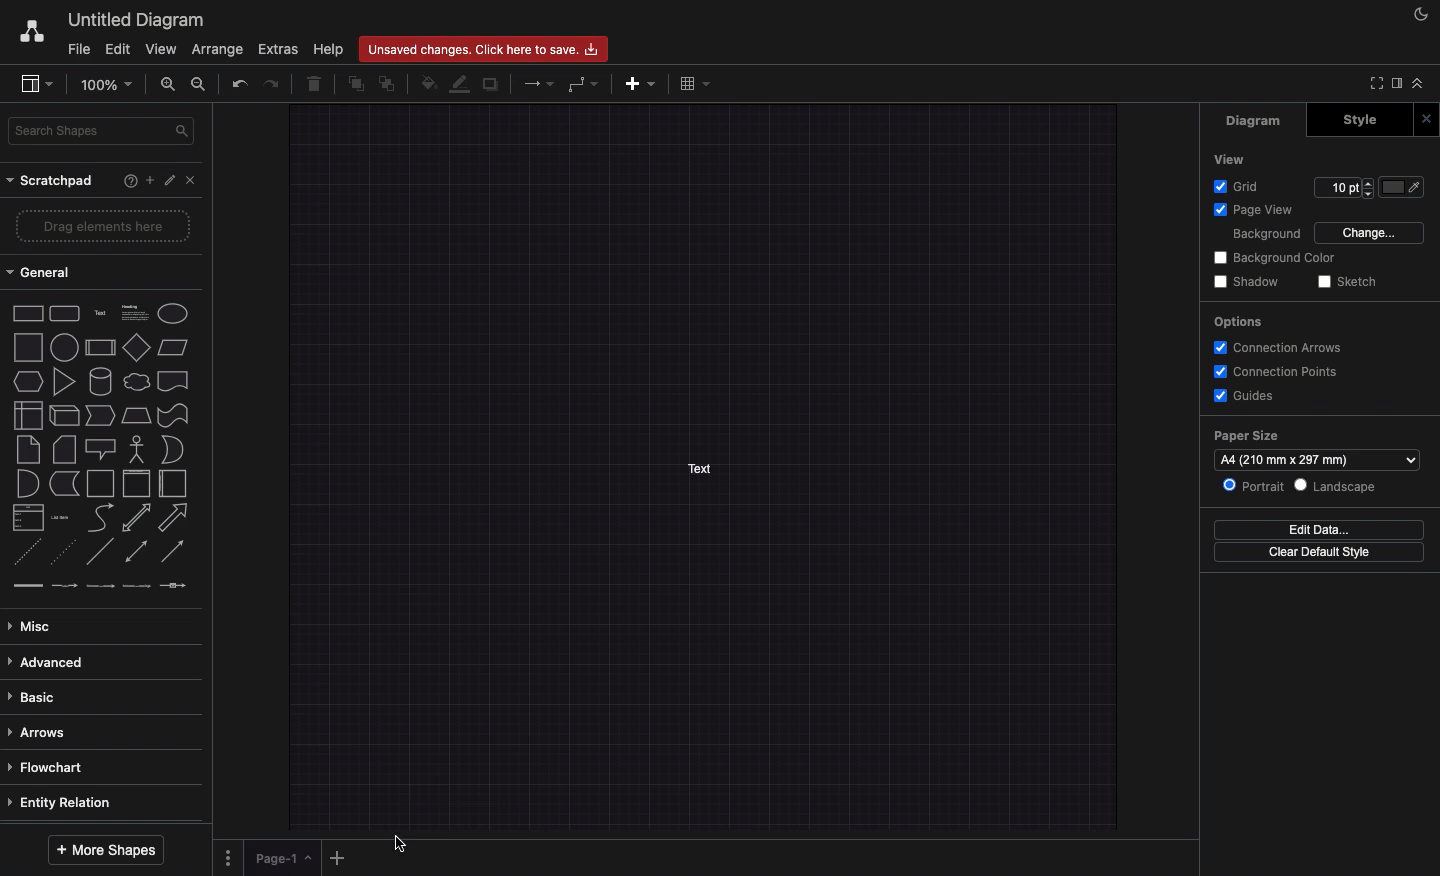 The width and height of the screenshot is (1440, 876). Describe the element at coordinates (1266, 235) in the screenshot. I see `Background` at that location.